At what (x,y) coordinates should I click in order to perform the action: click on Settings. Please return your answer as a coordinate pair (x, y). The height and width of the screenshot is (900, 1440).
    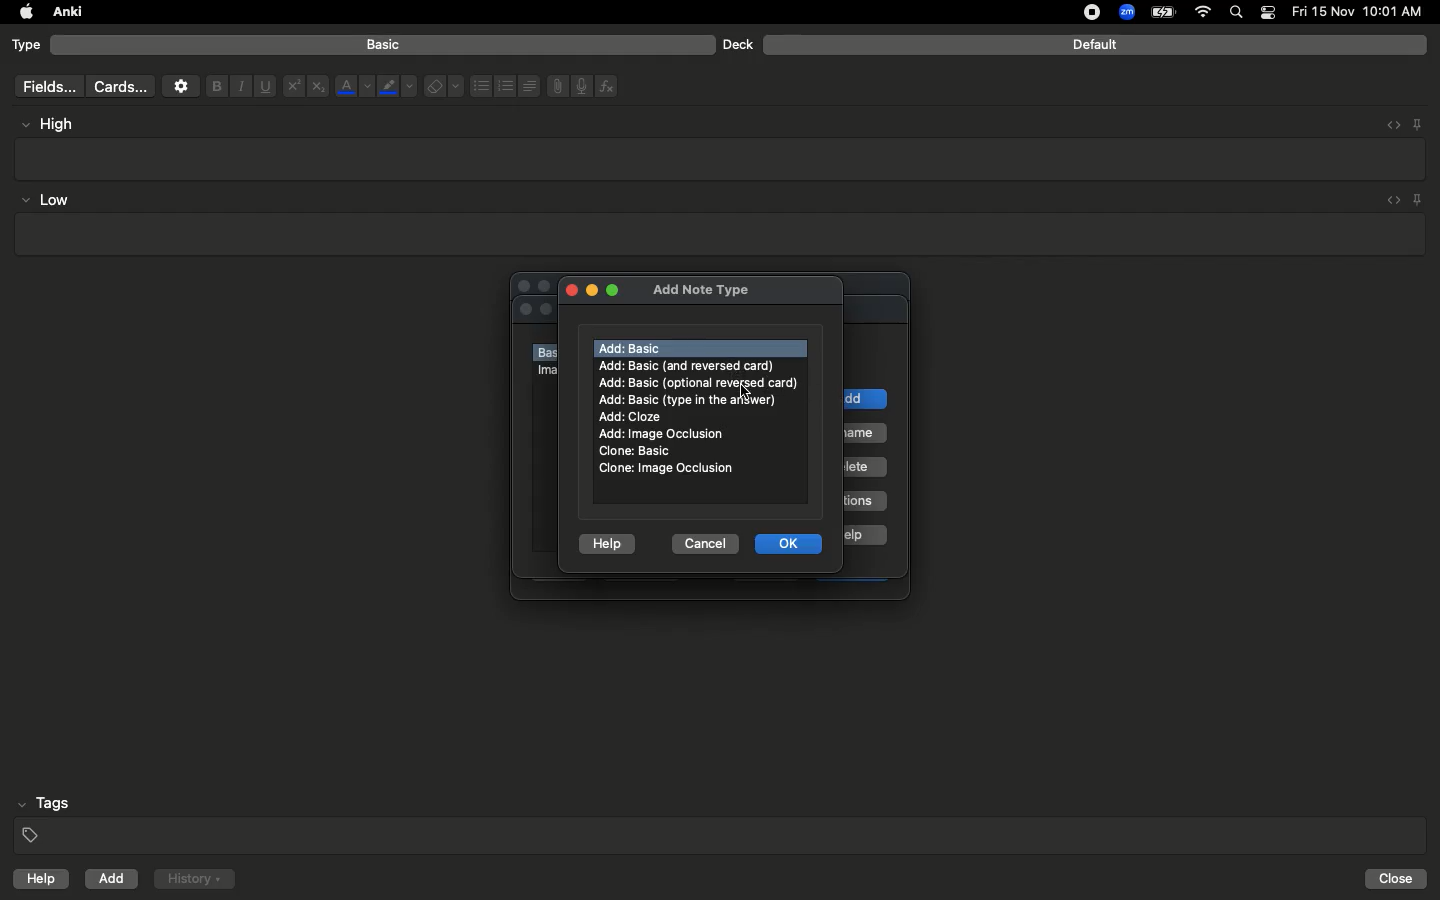
    Looking at the image, I should click on (181, 86).